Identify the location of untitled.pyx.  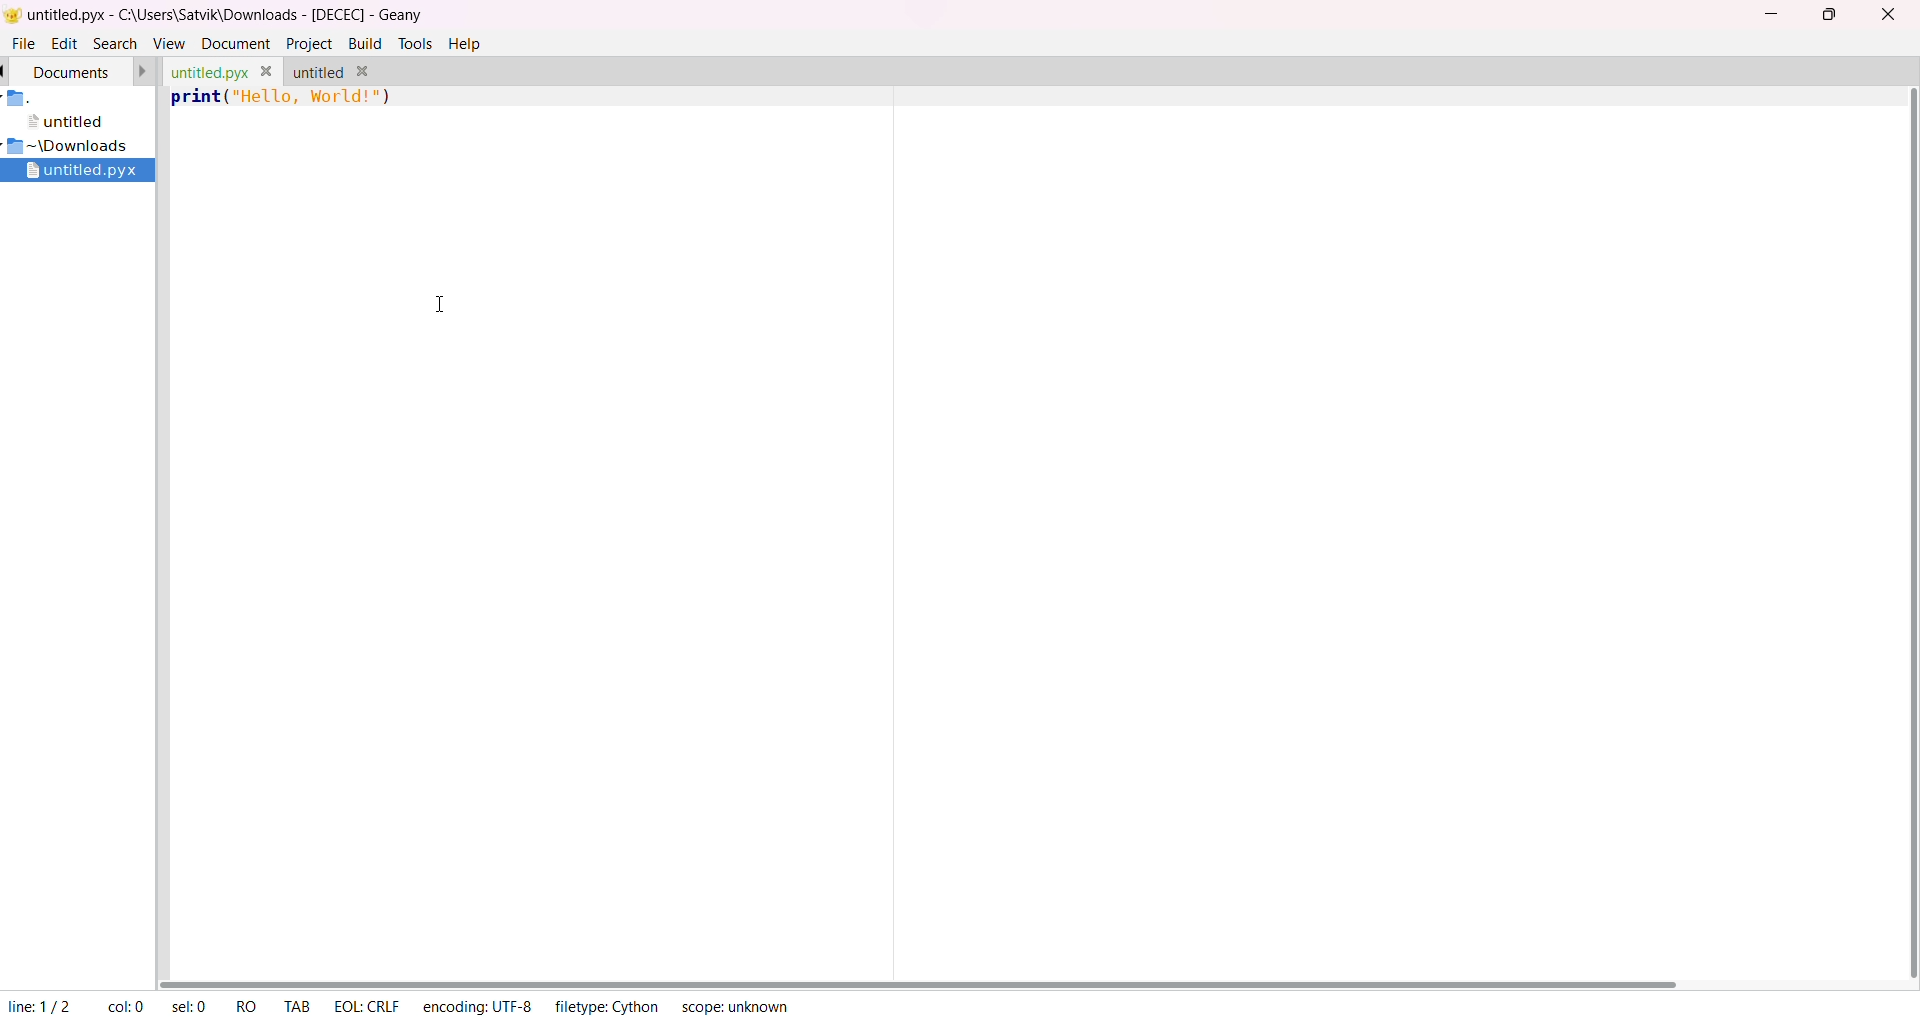
(77, 169).